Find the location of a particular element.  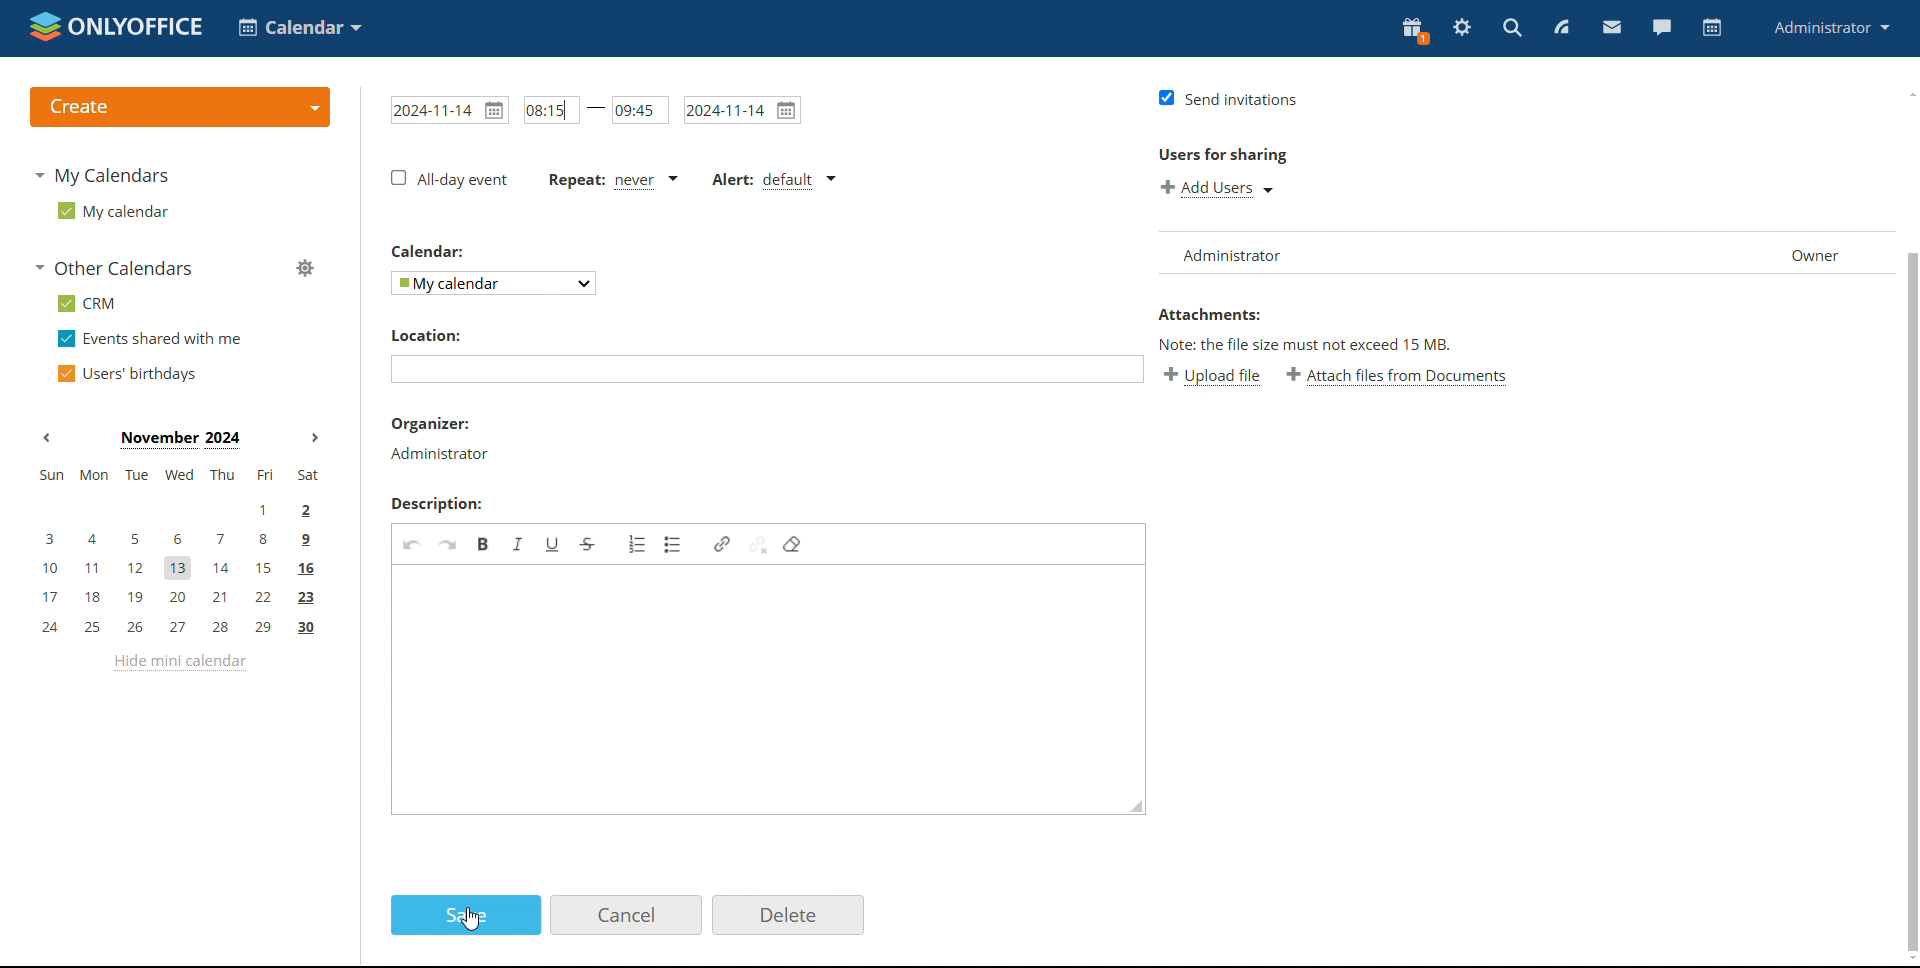

present is located at coordinates (1413, 31).